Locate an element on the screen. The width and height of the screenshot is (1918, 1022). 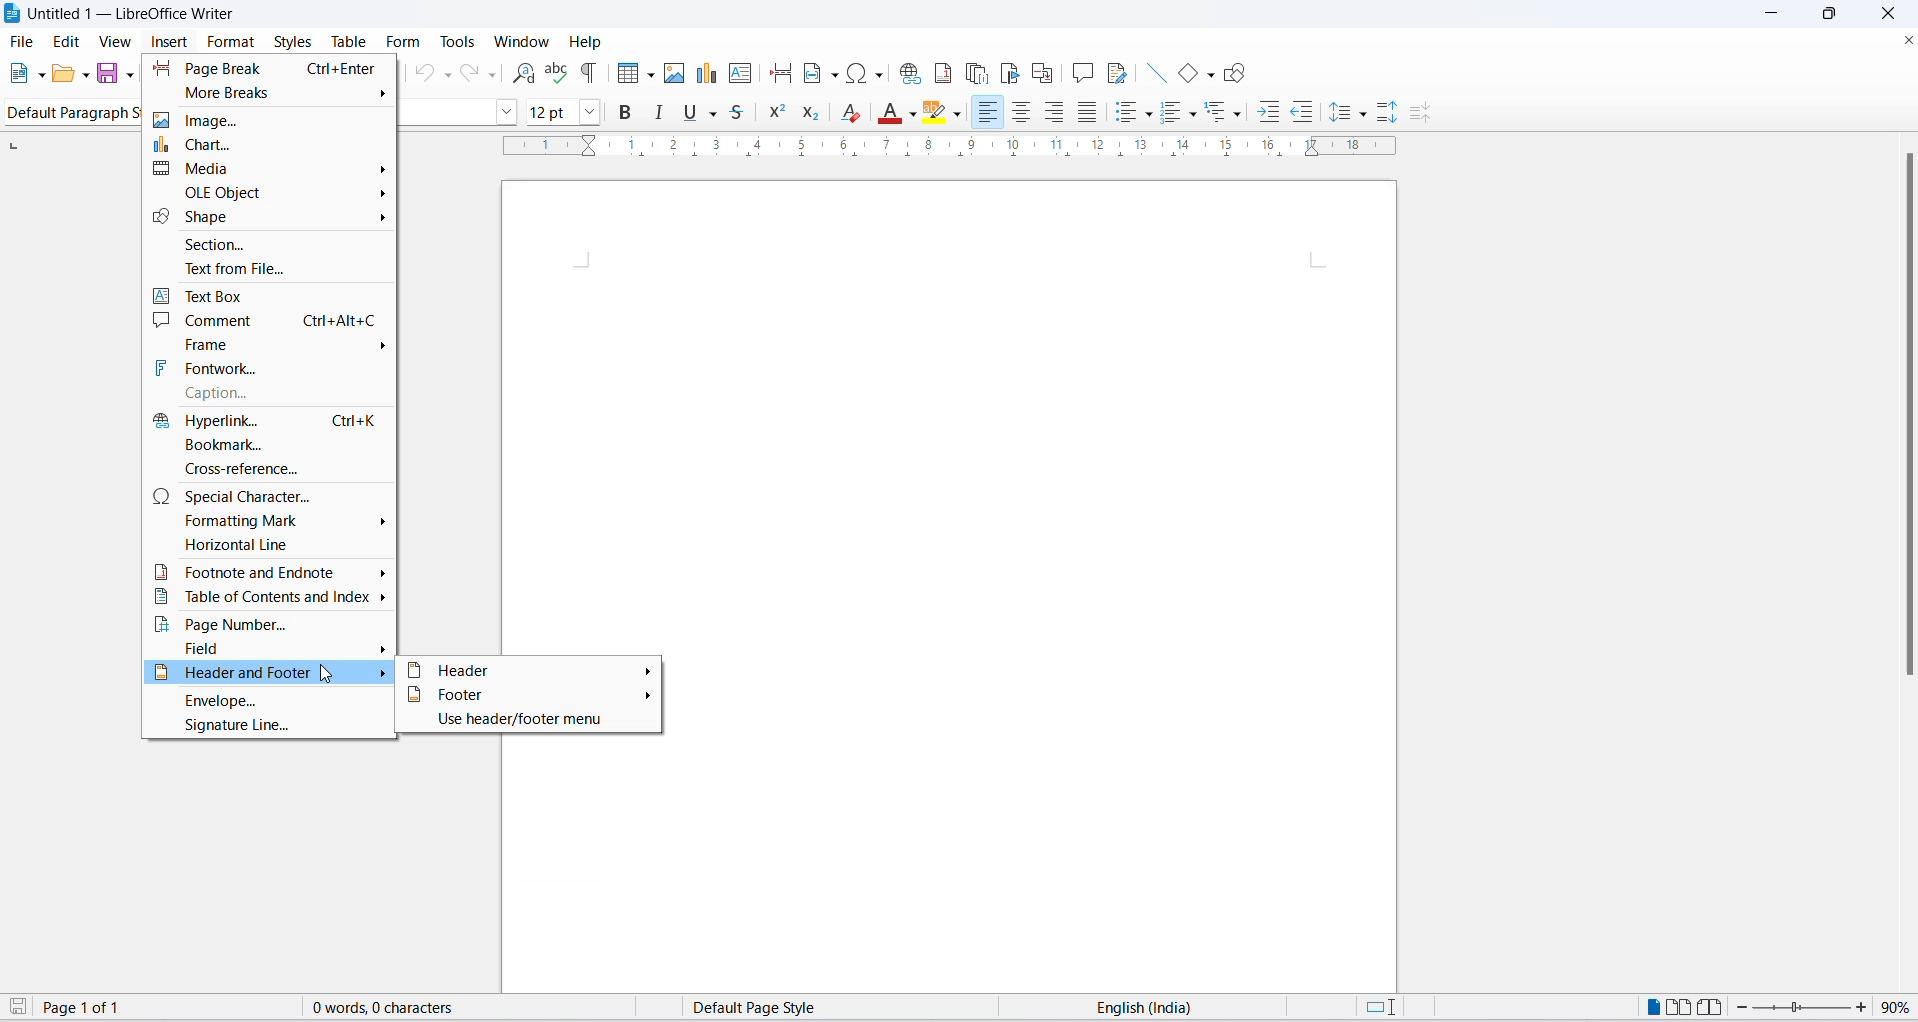
draw shapes tool is located at coordinates (1238, 73).